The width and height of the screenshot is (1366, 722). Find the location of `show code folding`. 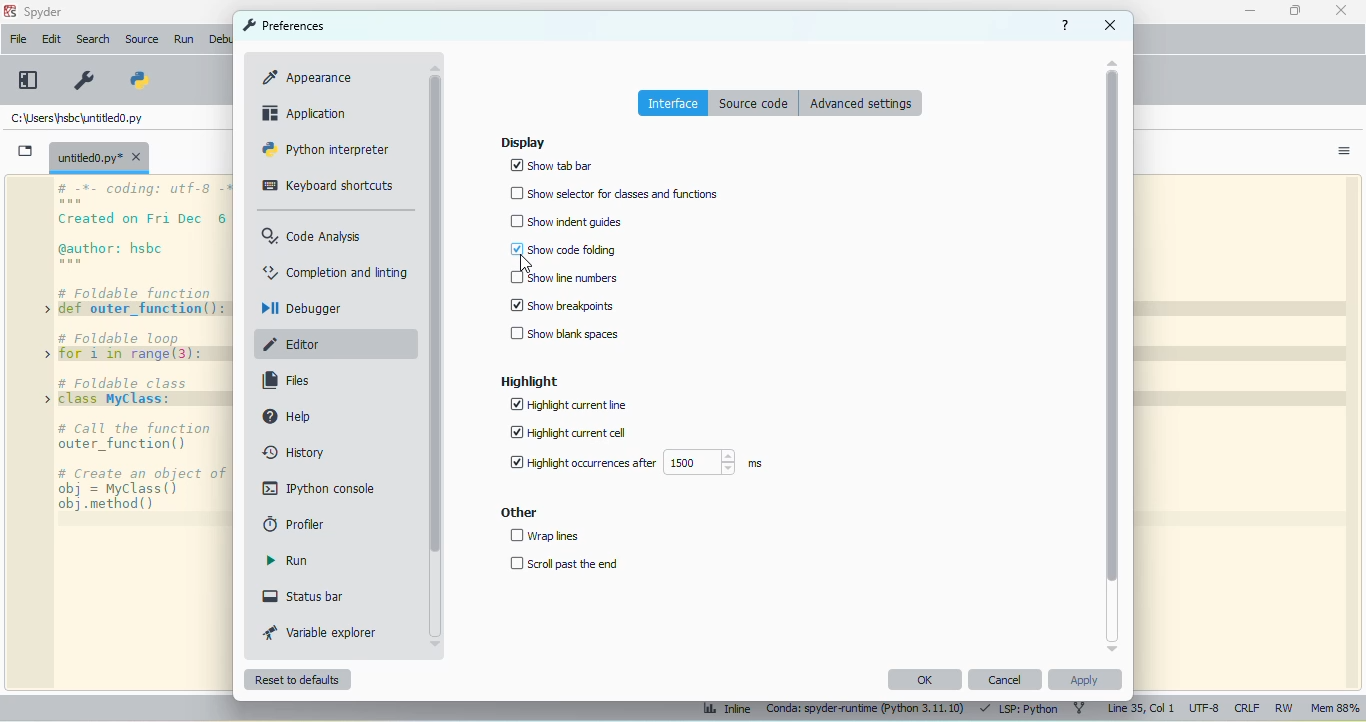

show code folding is located at coordinates (563, 249).